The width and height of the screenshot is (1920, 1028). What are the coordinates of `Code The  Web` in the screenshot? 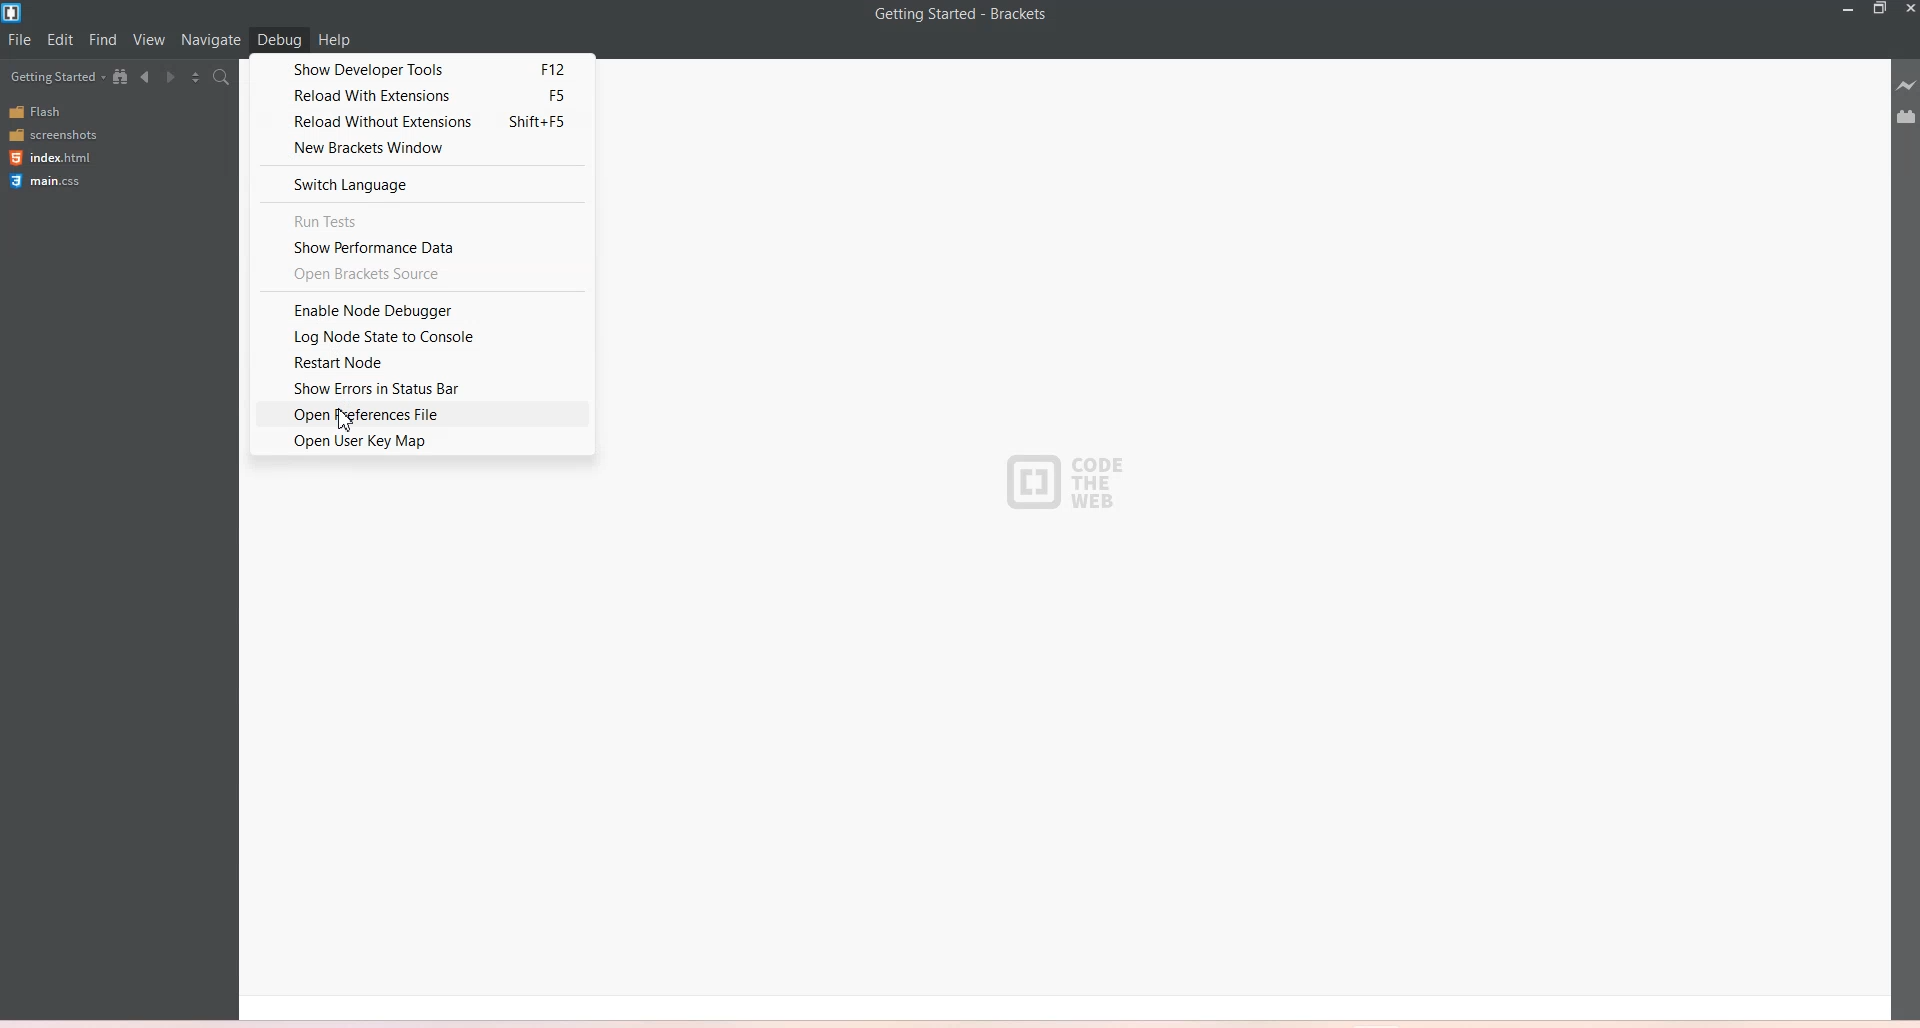 It's located at (1073, 485).